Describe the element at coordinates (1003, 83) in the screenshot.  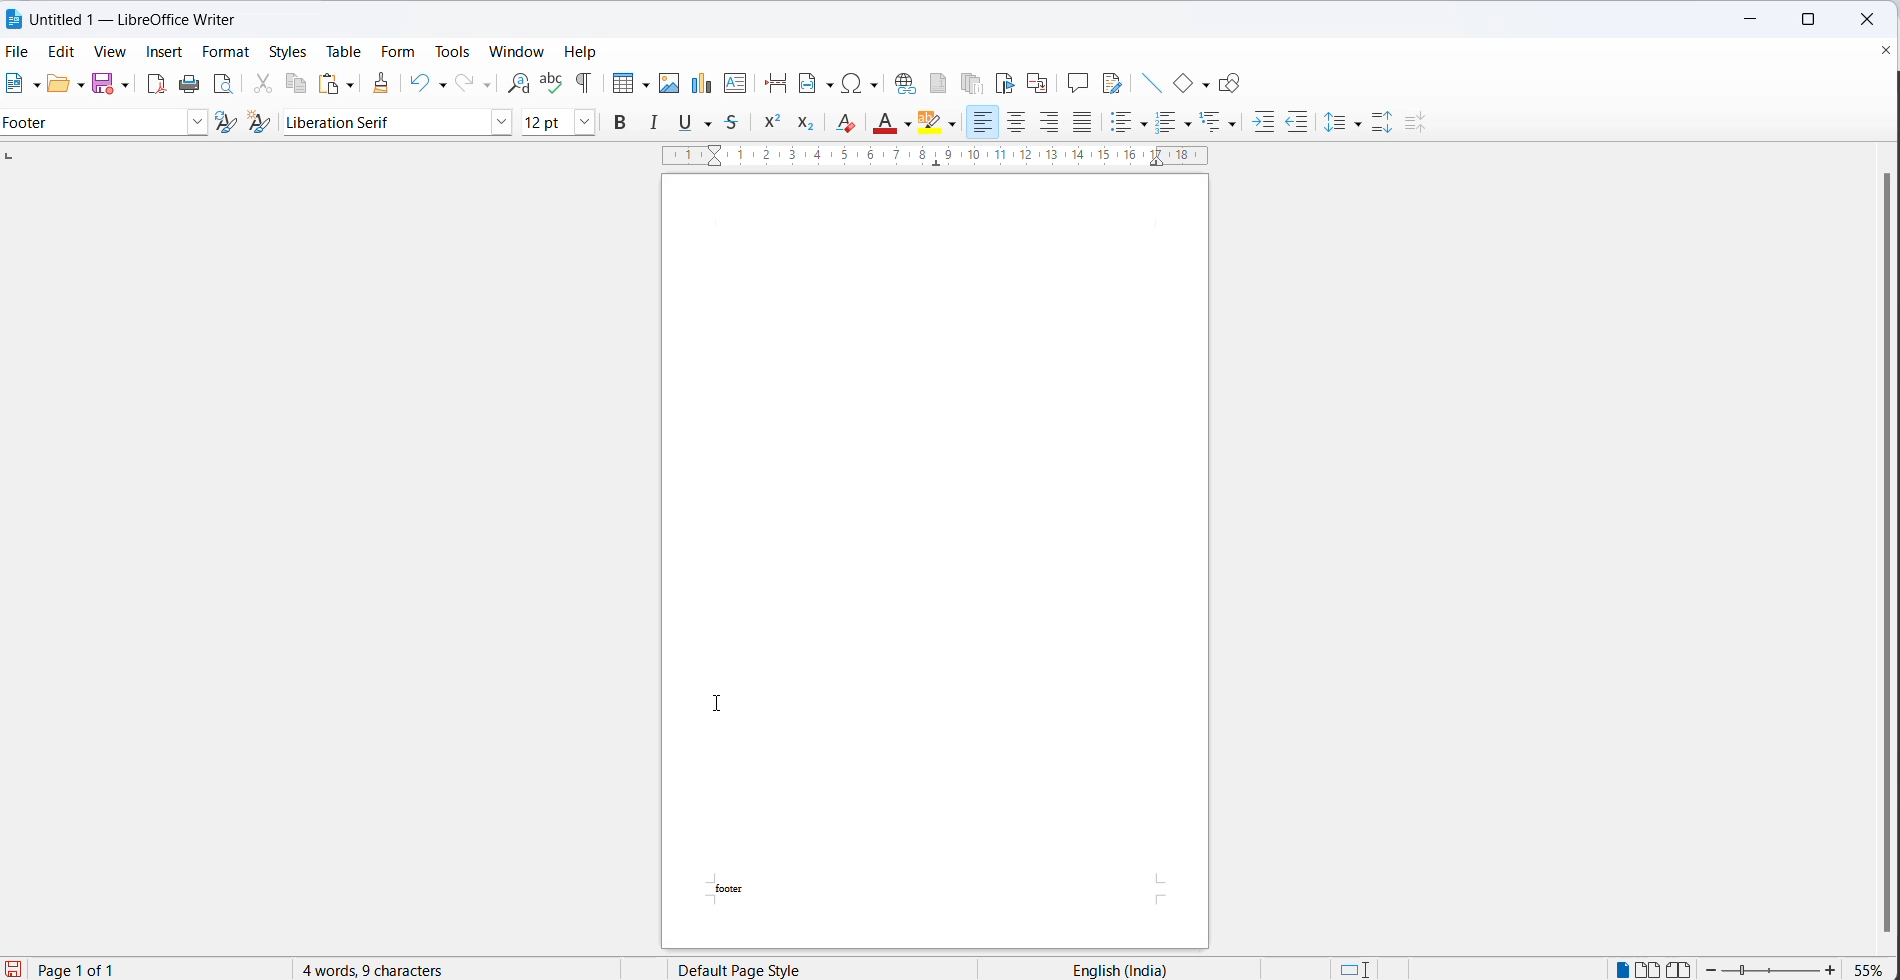
I see `insert bookmark` at that location.